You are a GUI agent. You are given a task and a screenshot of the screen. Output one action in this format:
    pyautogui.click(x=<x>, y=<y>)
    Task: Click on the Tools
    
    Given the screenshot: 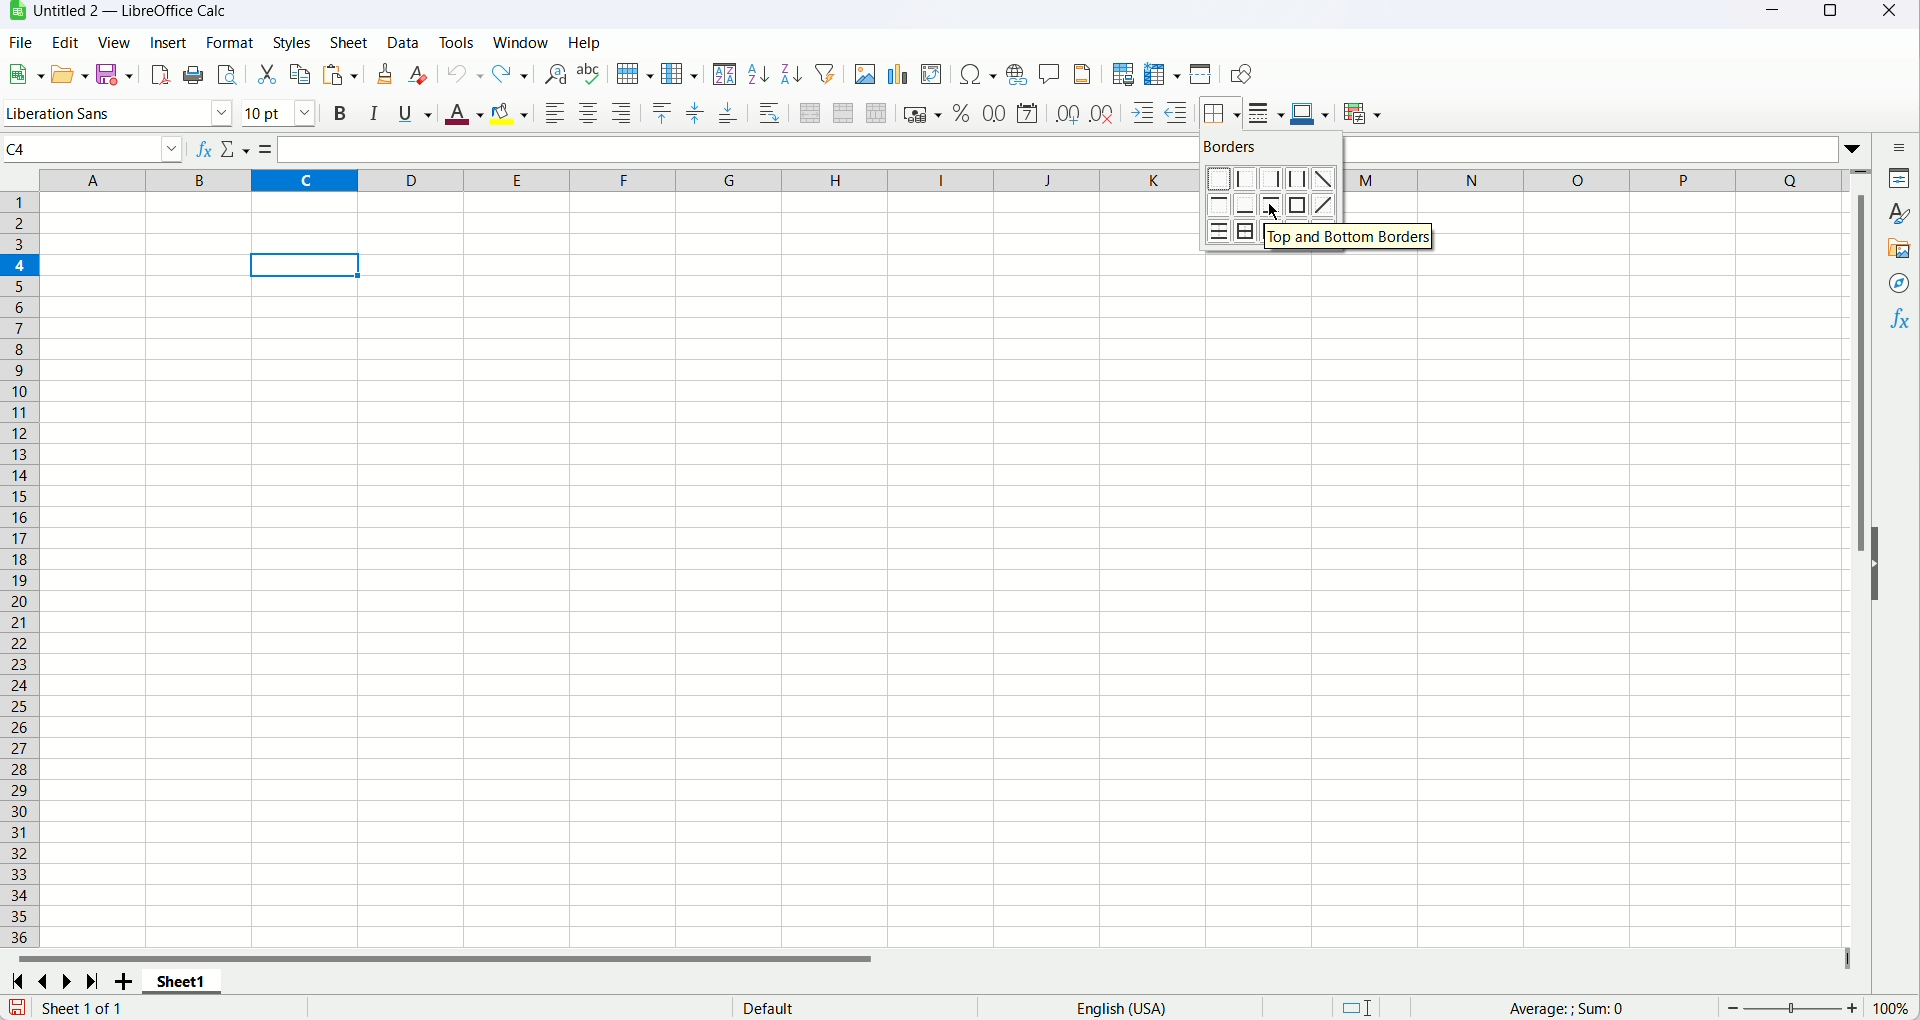 What is the action you would take?
    pyautogui.click(x=456, y=42)
    